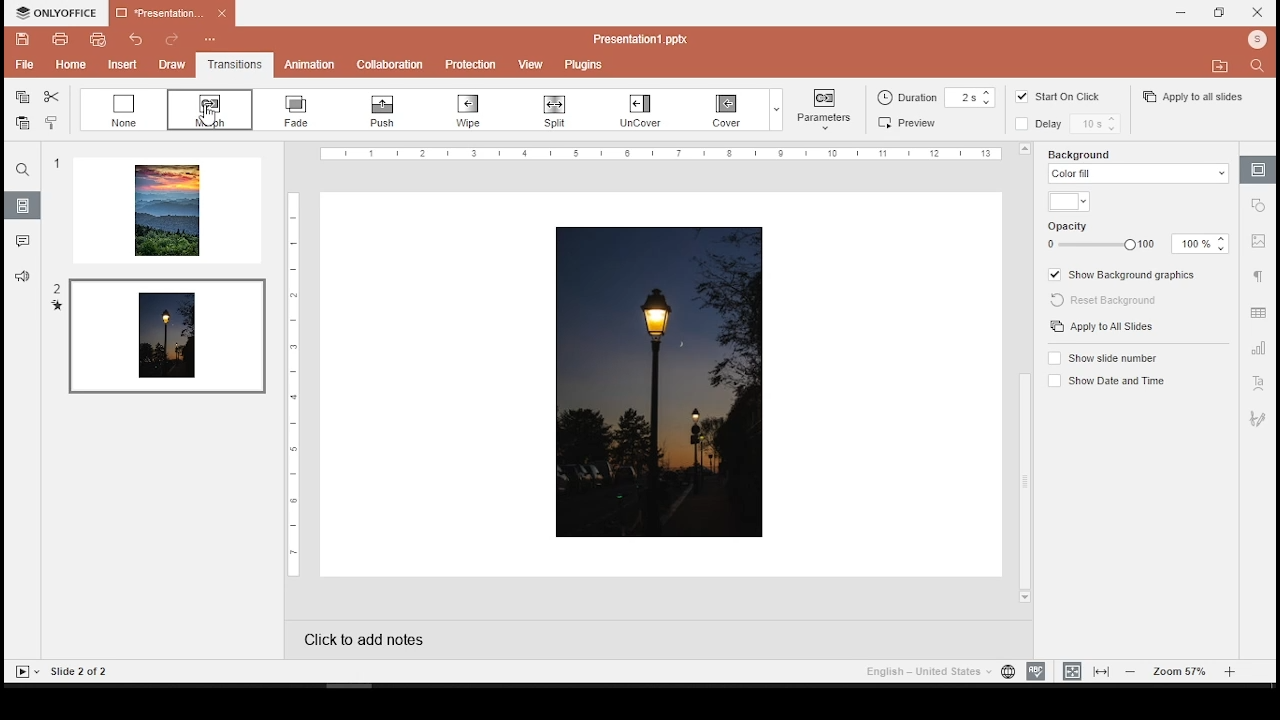 The width and height of the screenshot is (1280, 720). I want to click on save, so click(24, 39).